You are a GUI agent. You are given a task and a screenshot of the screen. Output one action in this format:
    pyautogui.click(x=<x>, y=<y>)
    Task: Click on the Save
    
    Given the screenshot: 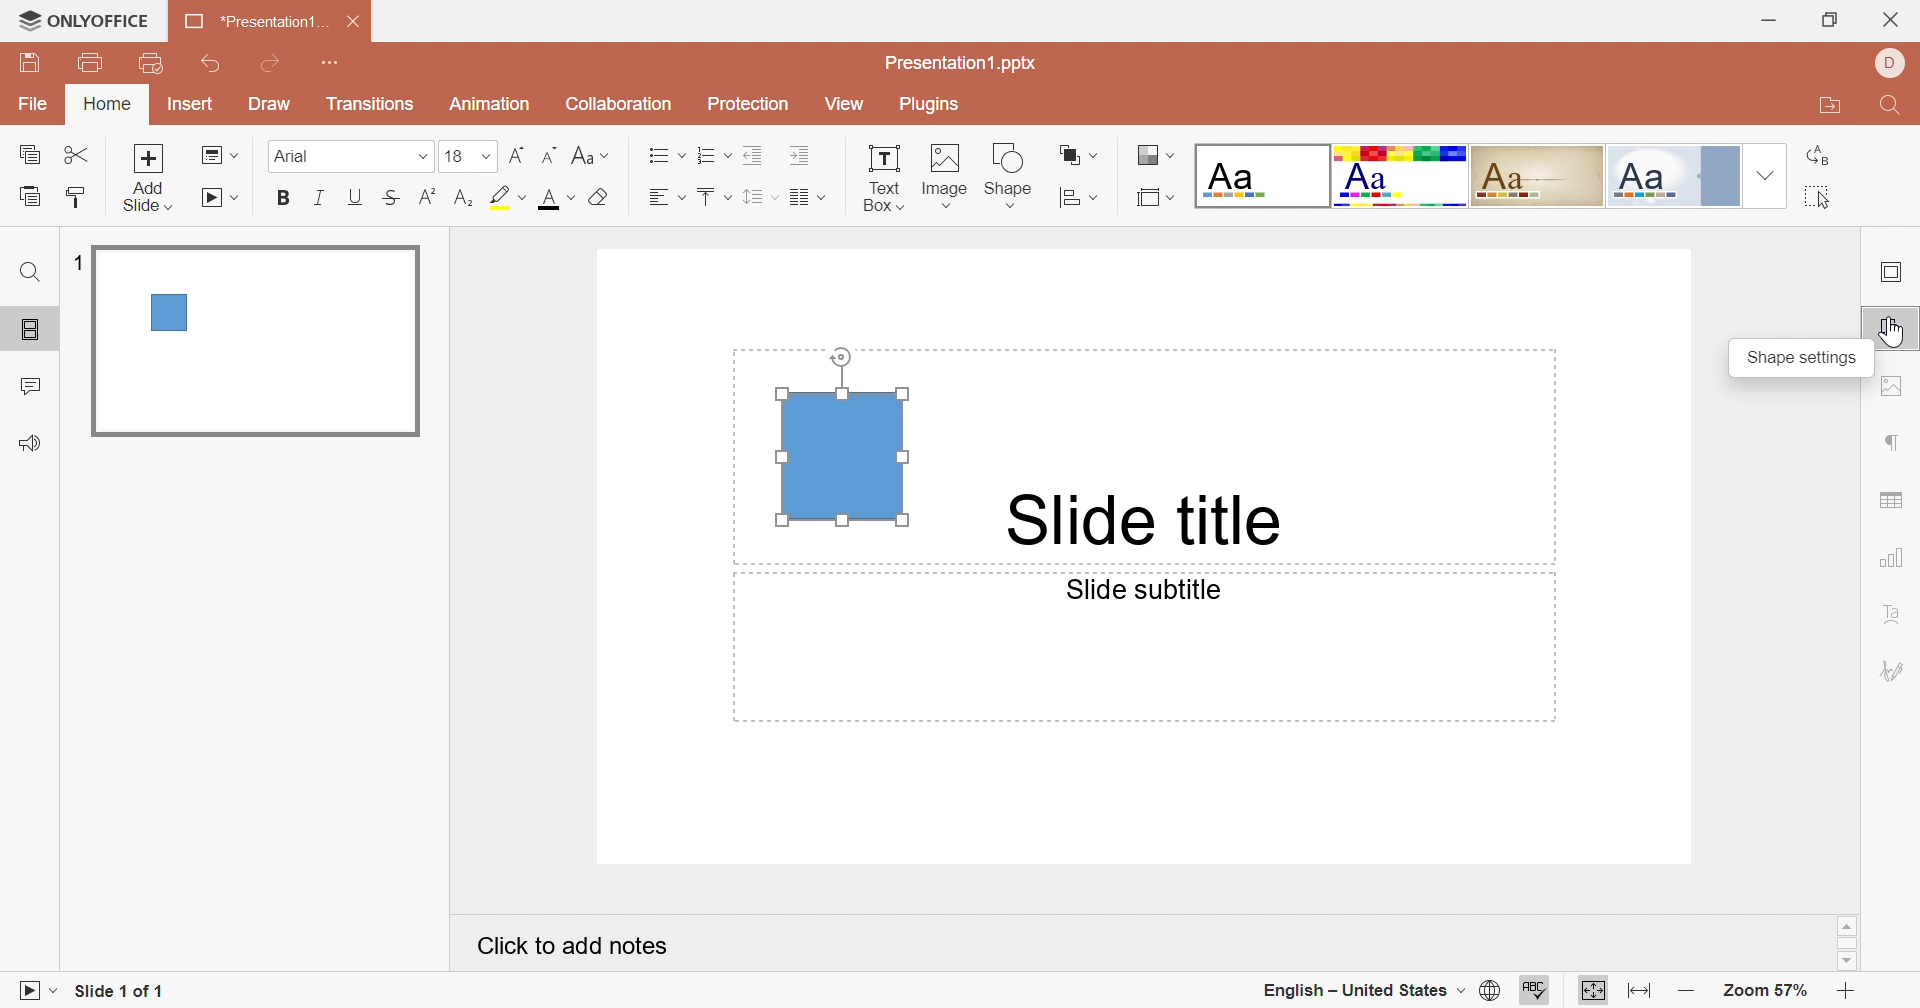 What is the action you would take?
    pyautogui.click(x=31, y=65)
    